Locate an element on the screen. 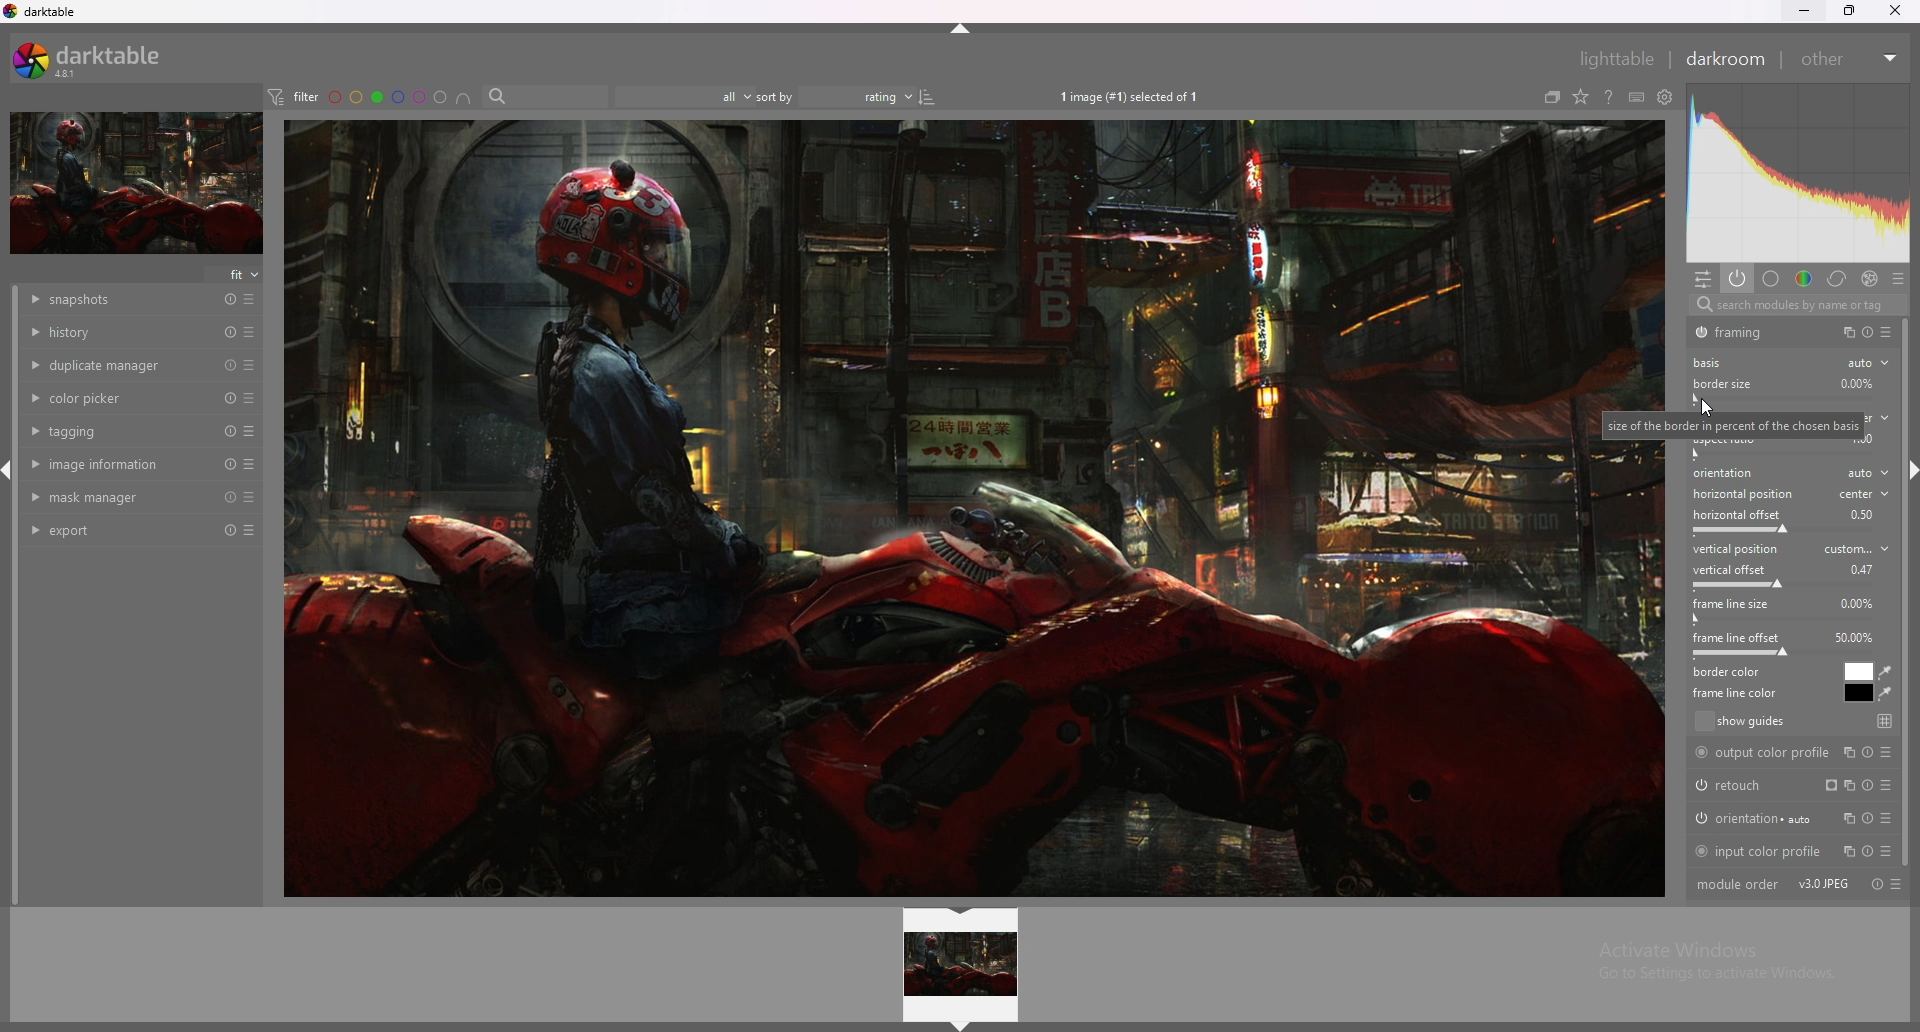 The image size is (1920, 1032). border color is located at coordinates (1859, 671).